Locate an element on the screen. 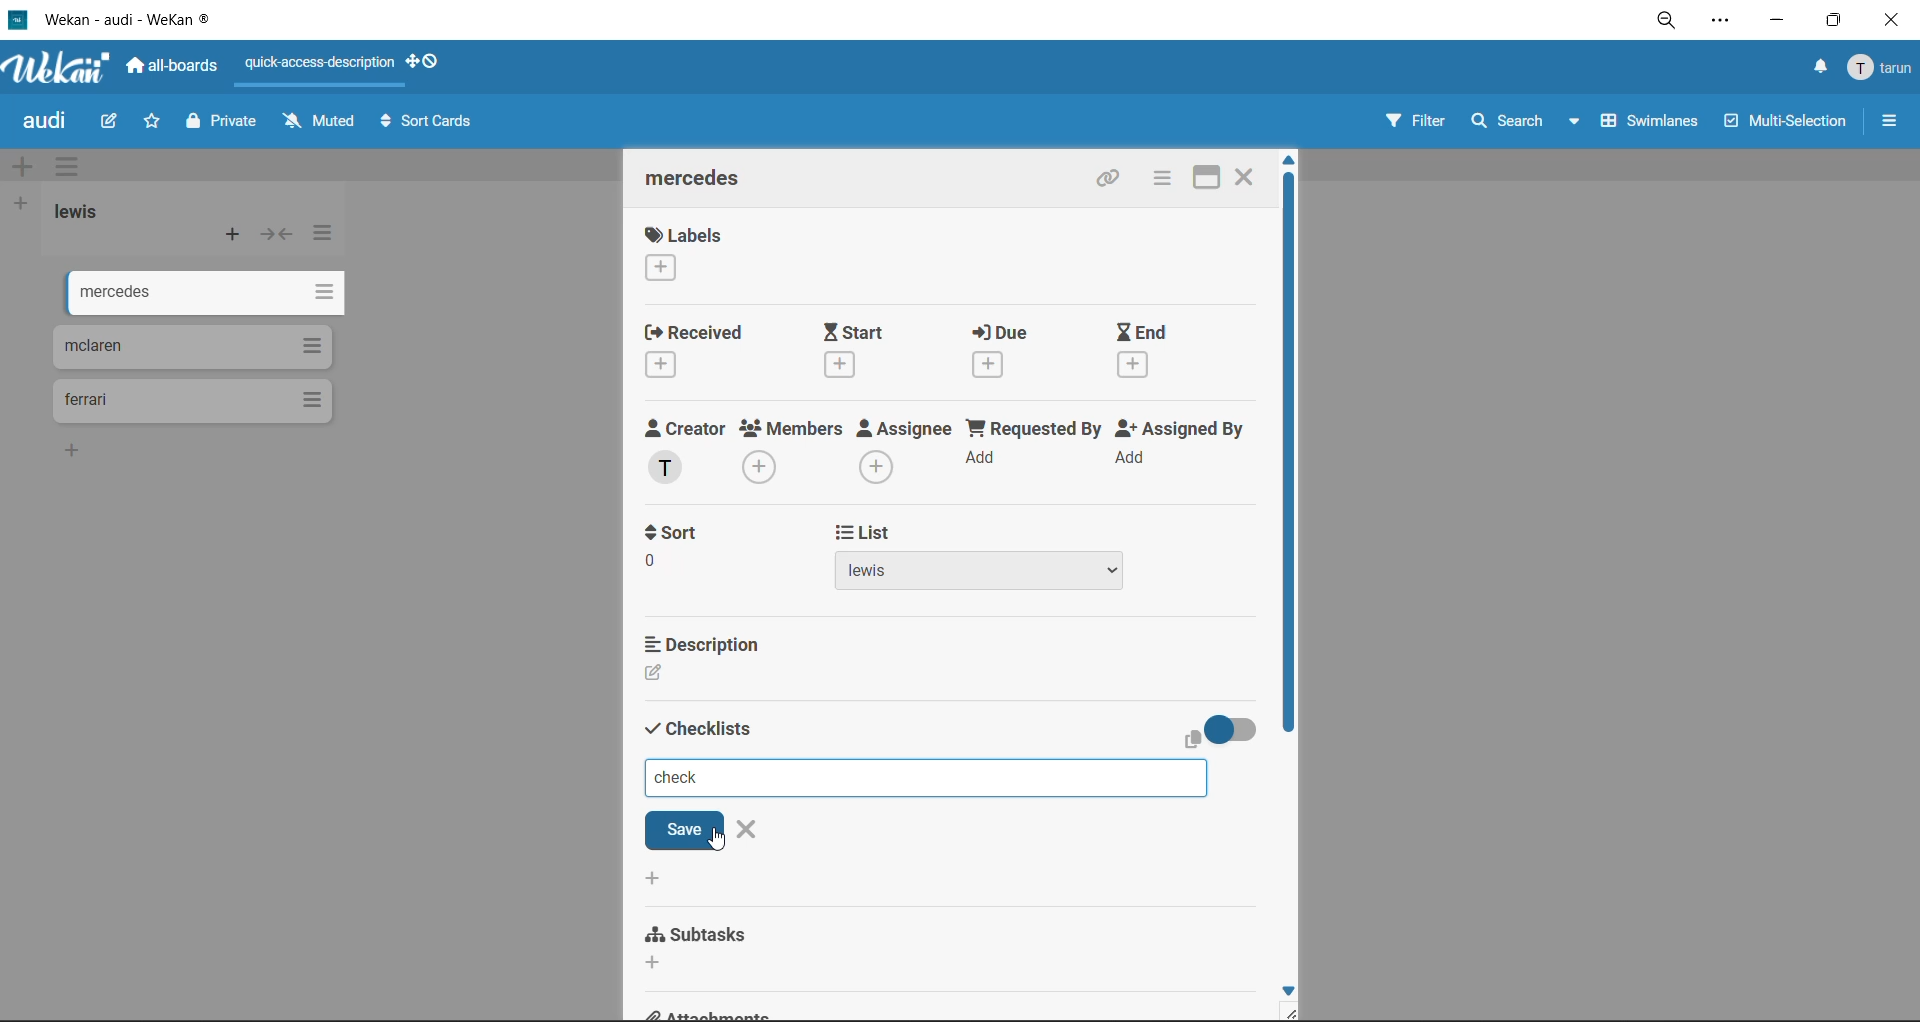 The height and width of the screenshot is (1022, 1920). assignee is located at coordinates (910, 454).